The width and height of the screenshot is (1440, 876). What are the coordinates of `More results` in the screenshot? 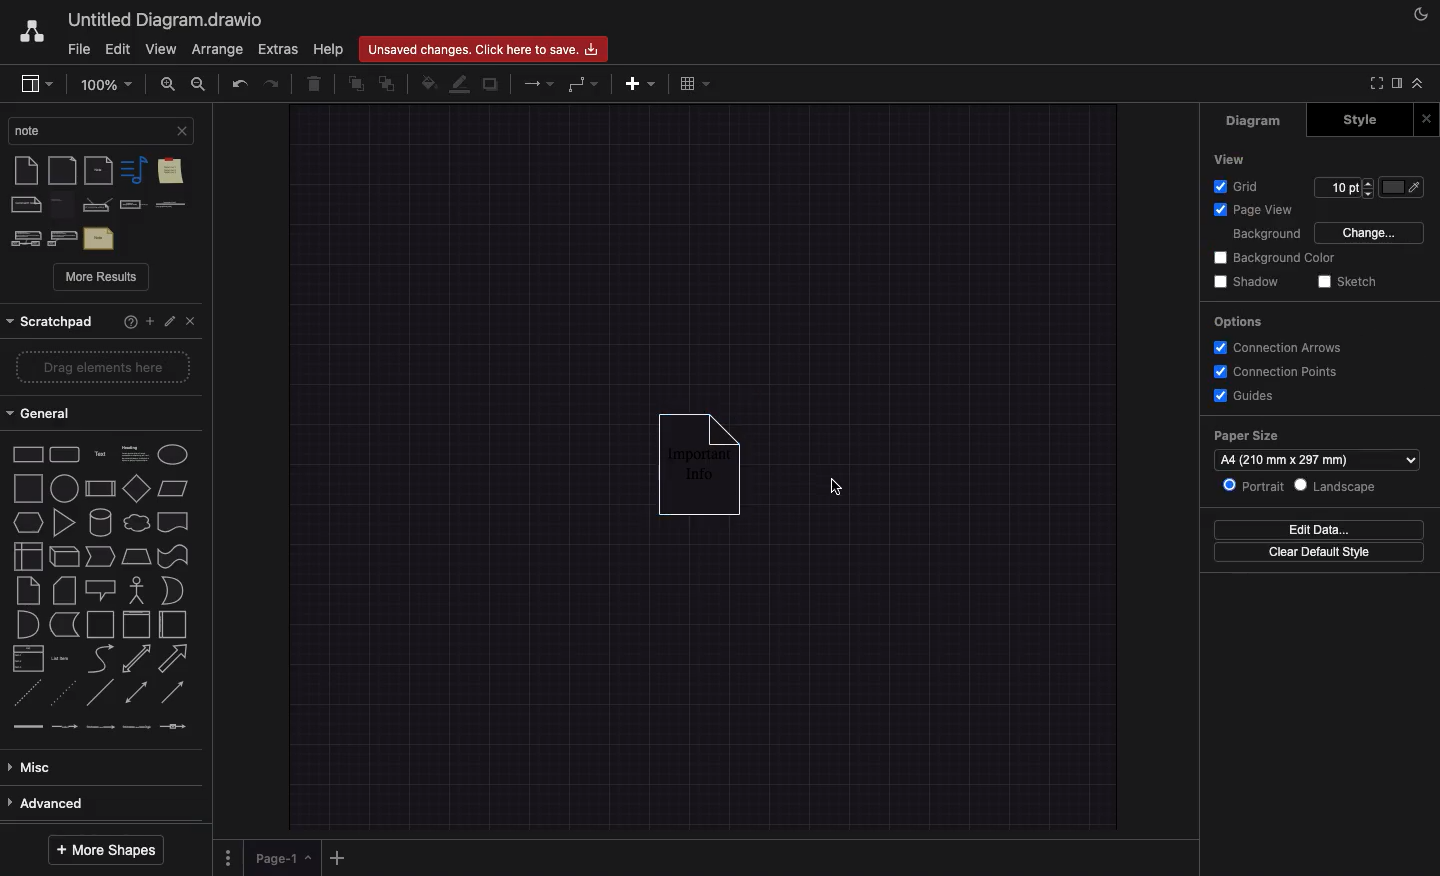 It's located at (102, 278).